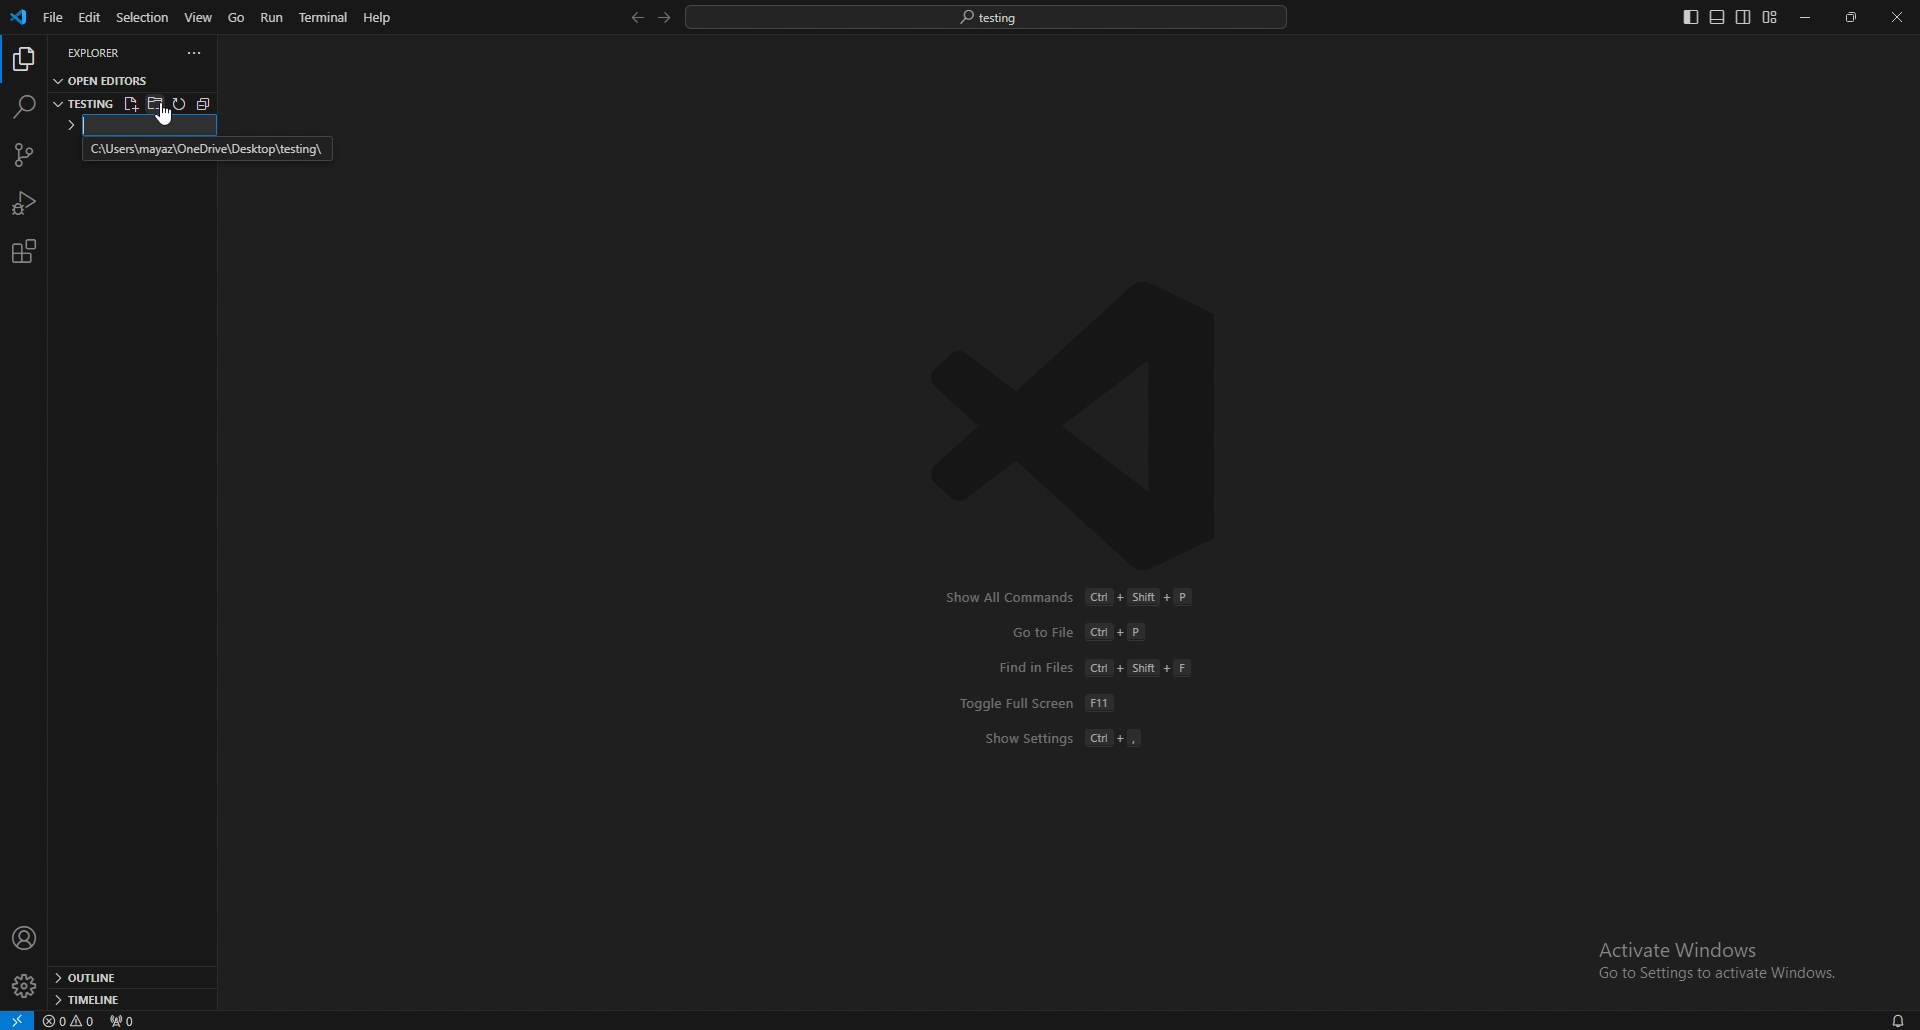  What do you see at coordinates (131, 1021) in the screenshot?
I see `ports forwarded` at bounding box center [131, 1021].